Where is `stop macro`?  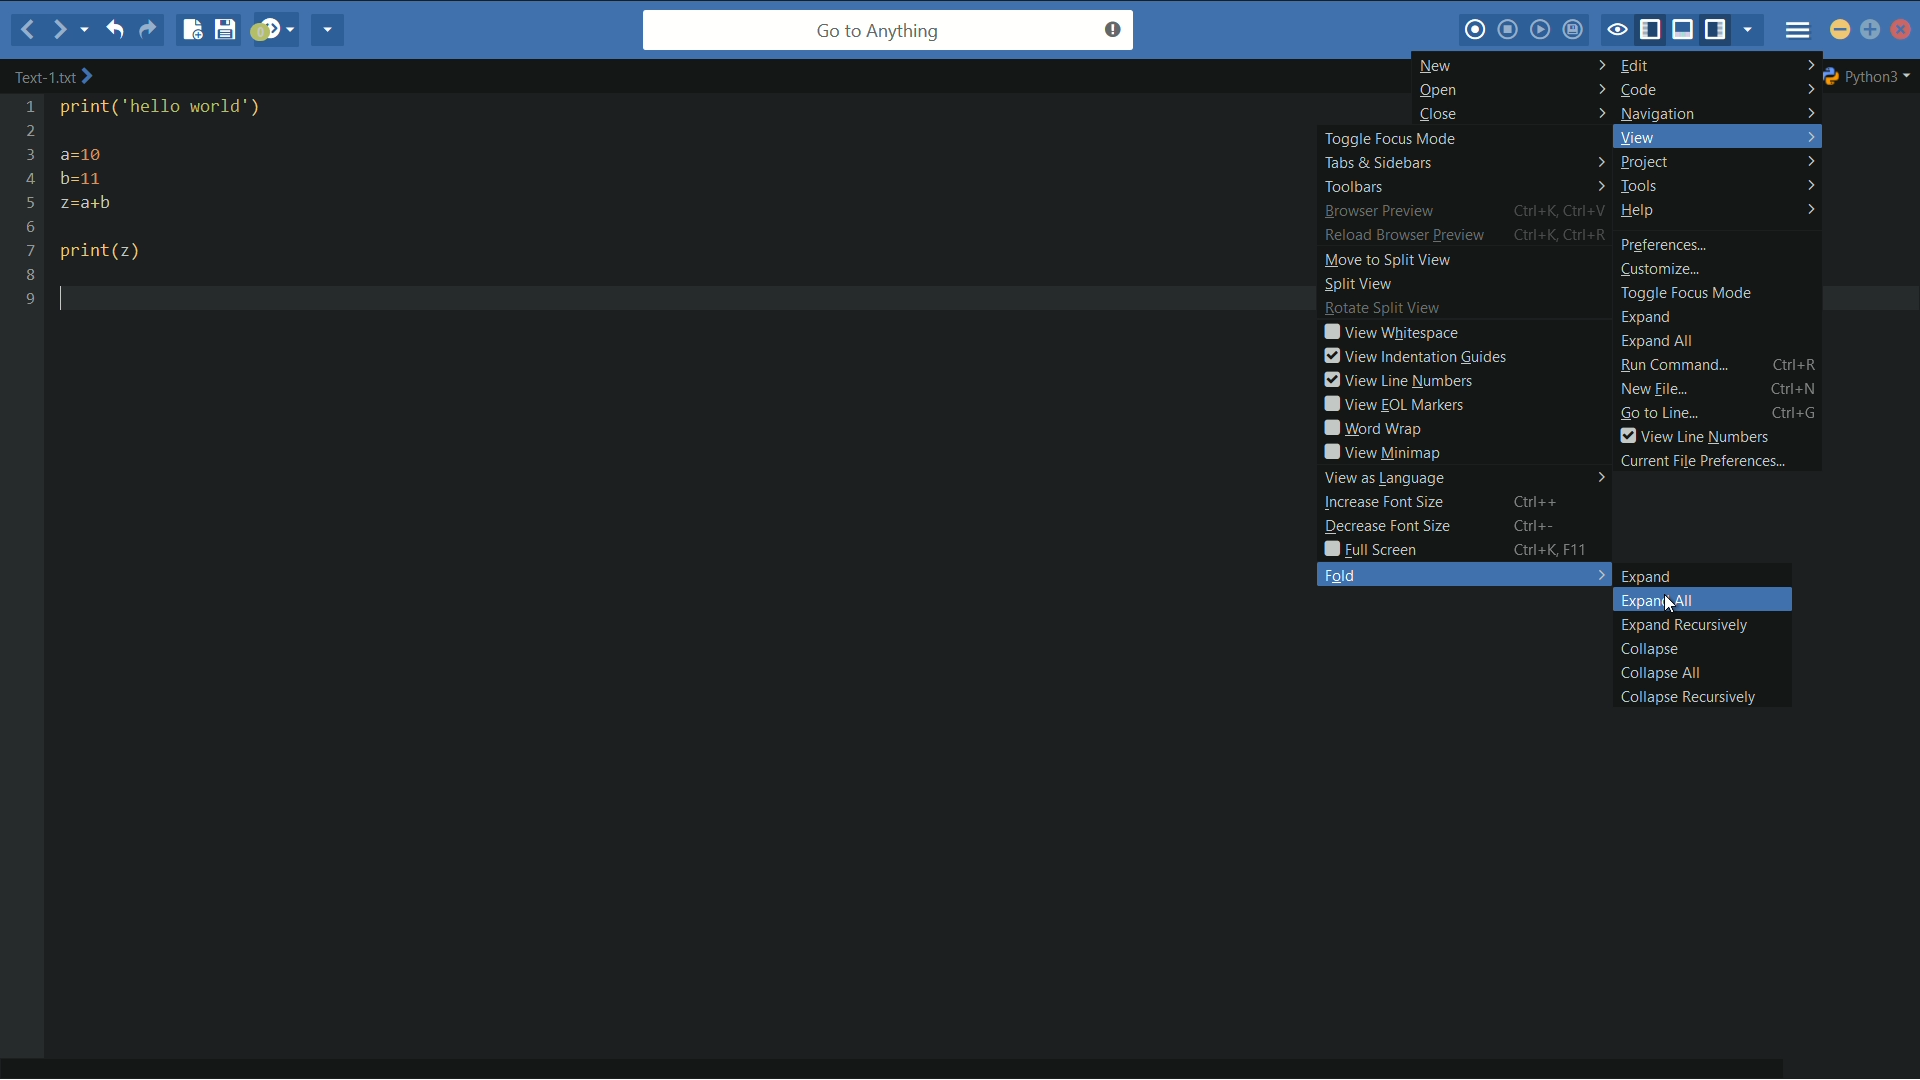
stop macro is located at coordinates (1510, 31).